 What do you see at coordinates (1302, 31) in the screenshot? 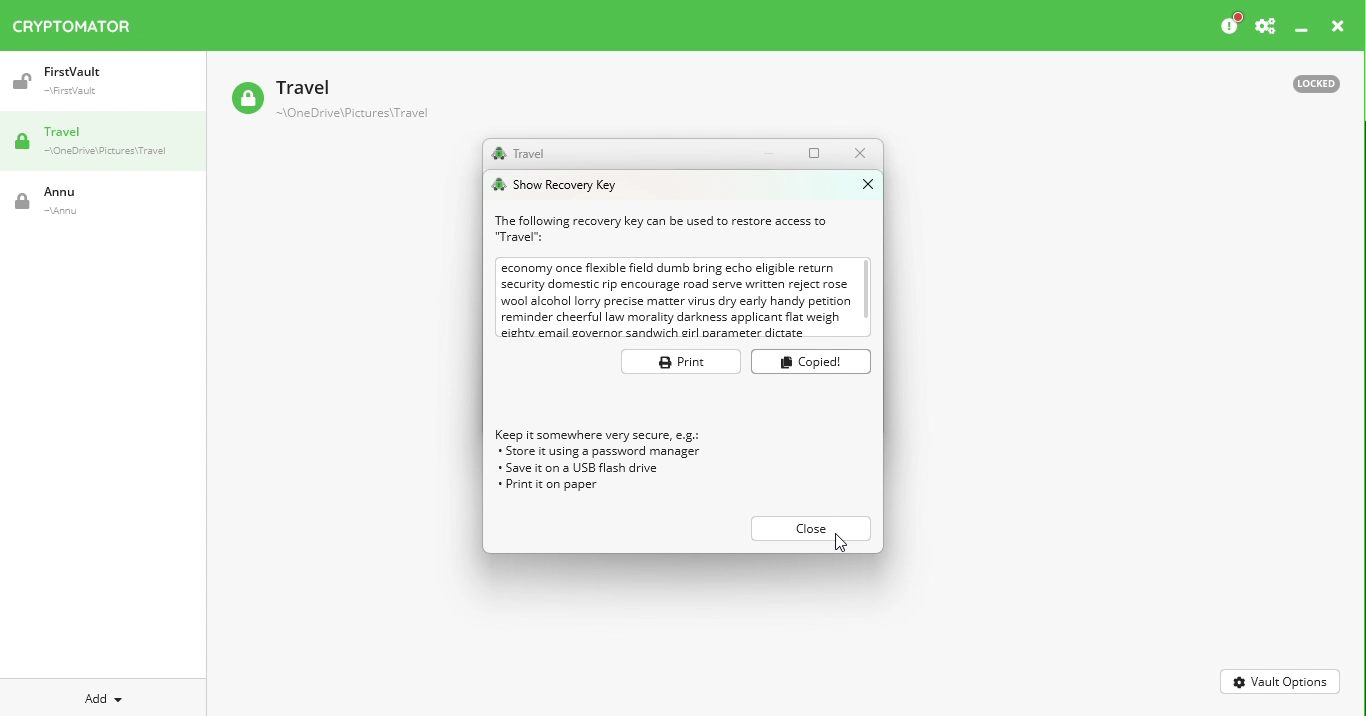
I see `Minimize` at bounding box center [1302, 31].